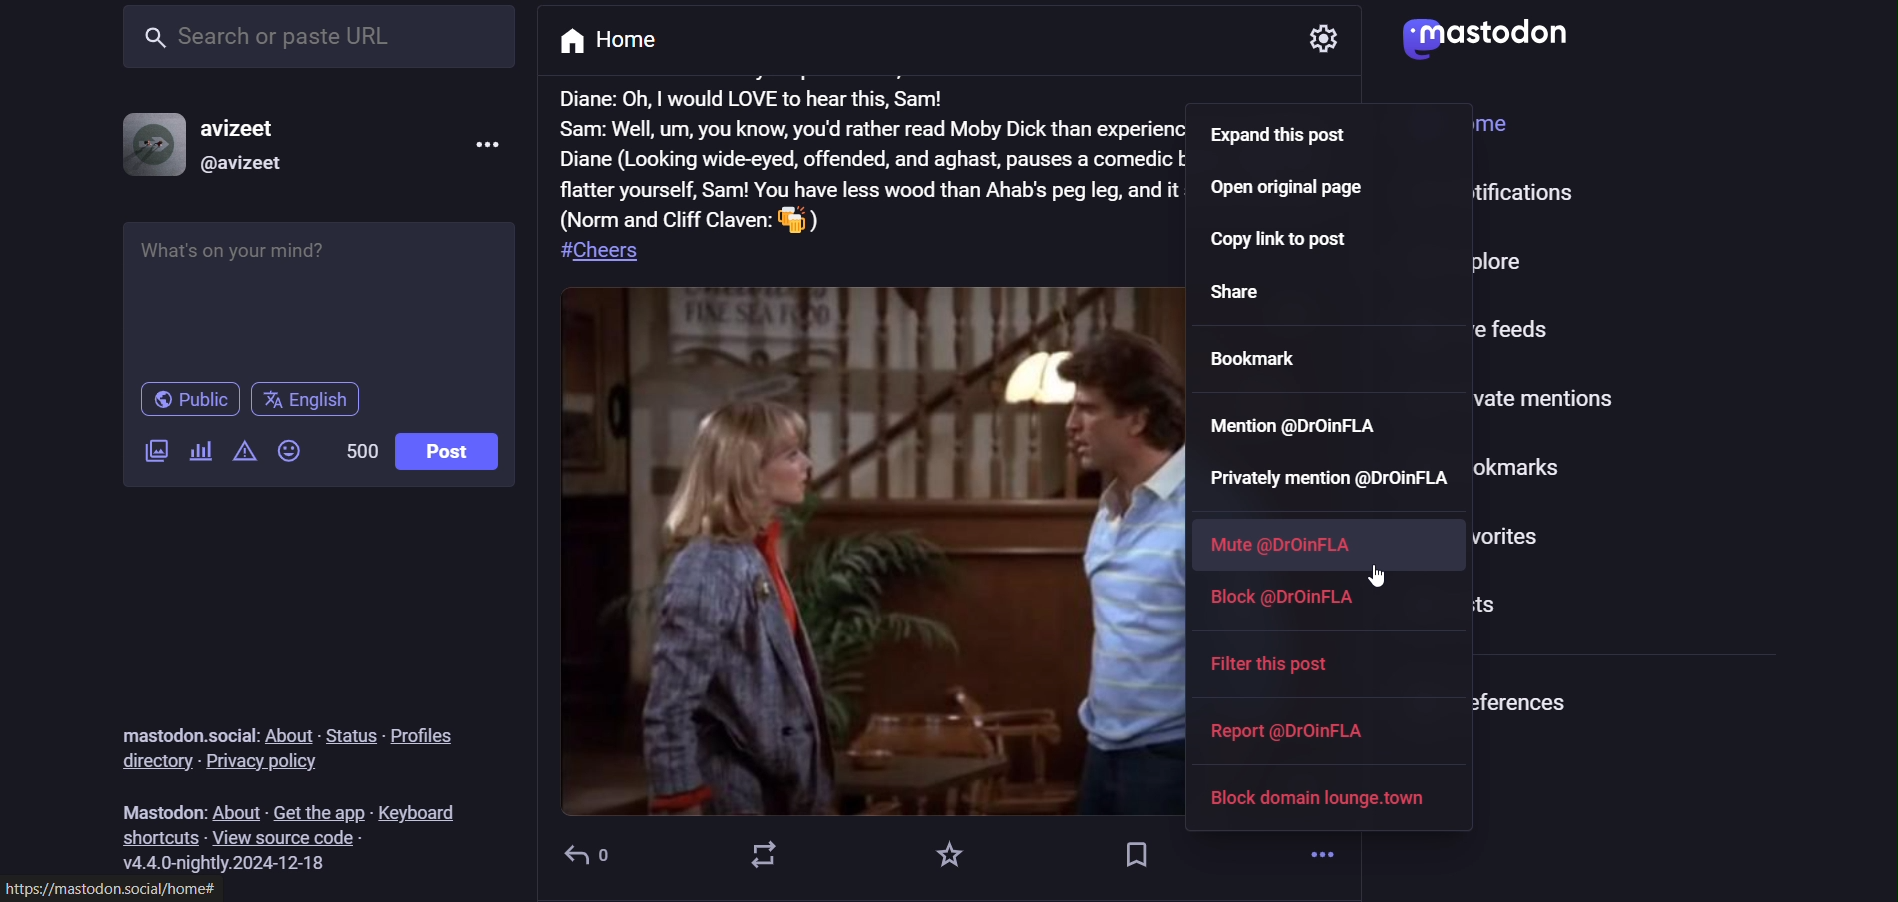  I want to click on home, so click(613, 42).